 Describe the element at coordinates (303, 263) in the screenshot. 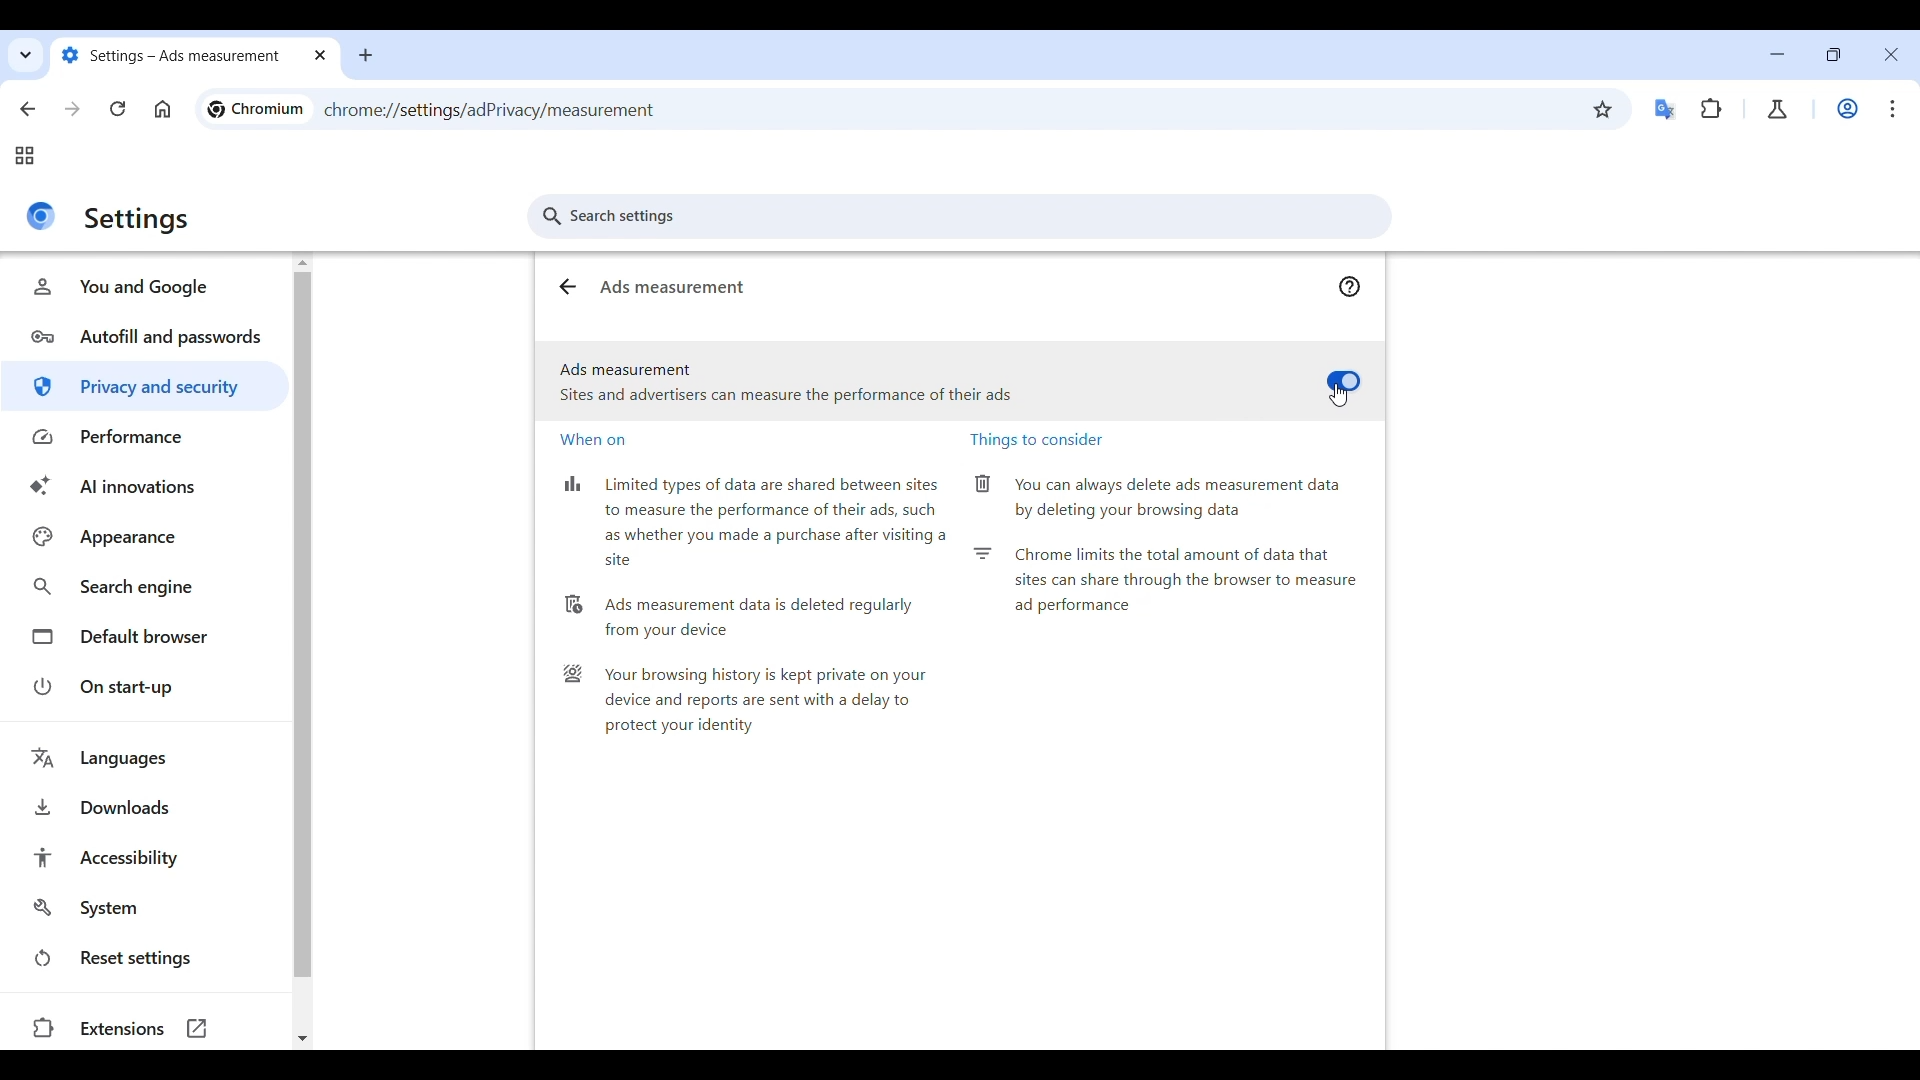

I see `Quick slide to top` at that location.